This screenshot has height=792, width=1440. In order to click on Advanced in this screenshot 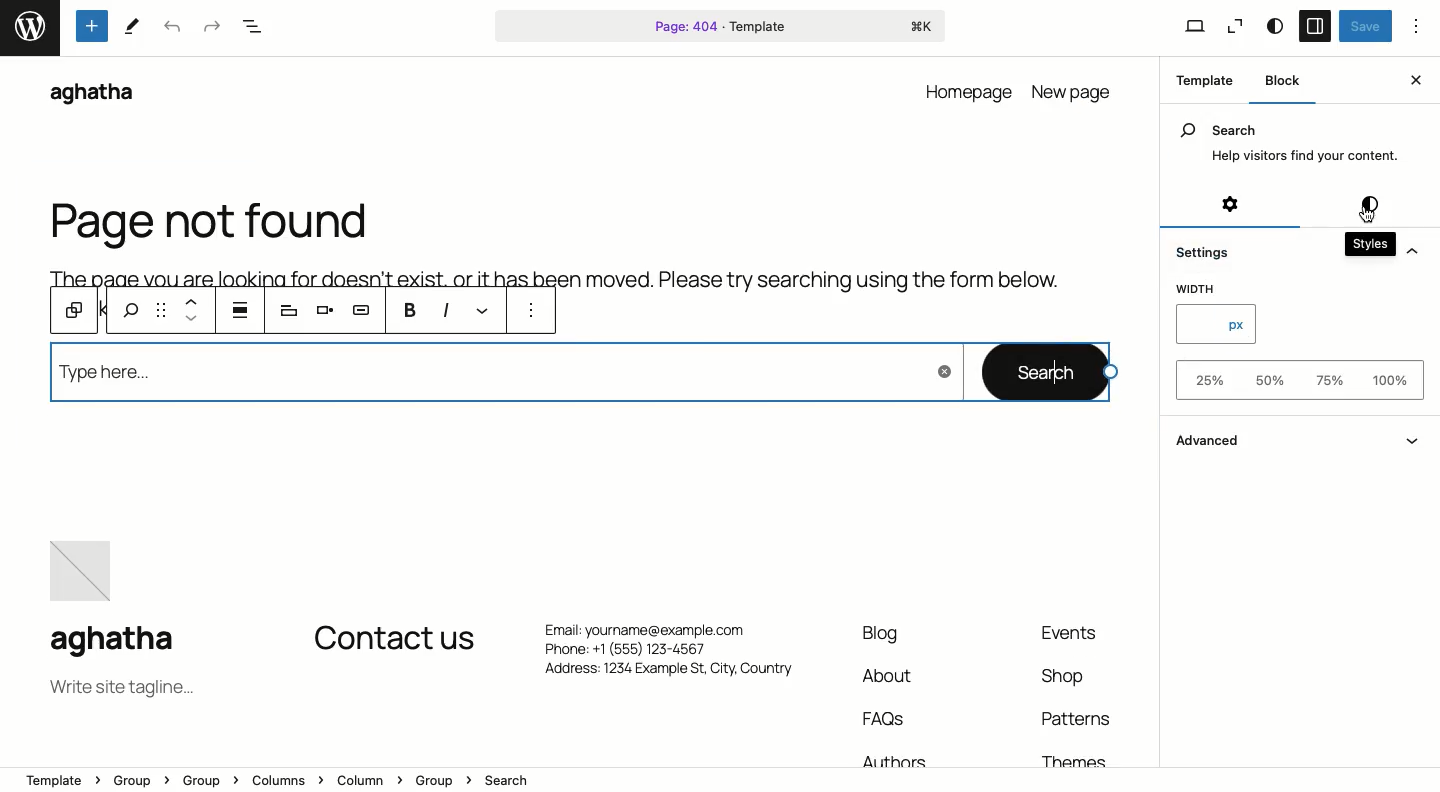, I will do `click(1209, 442)`.